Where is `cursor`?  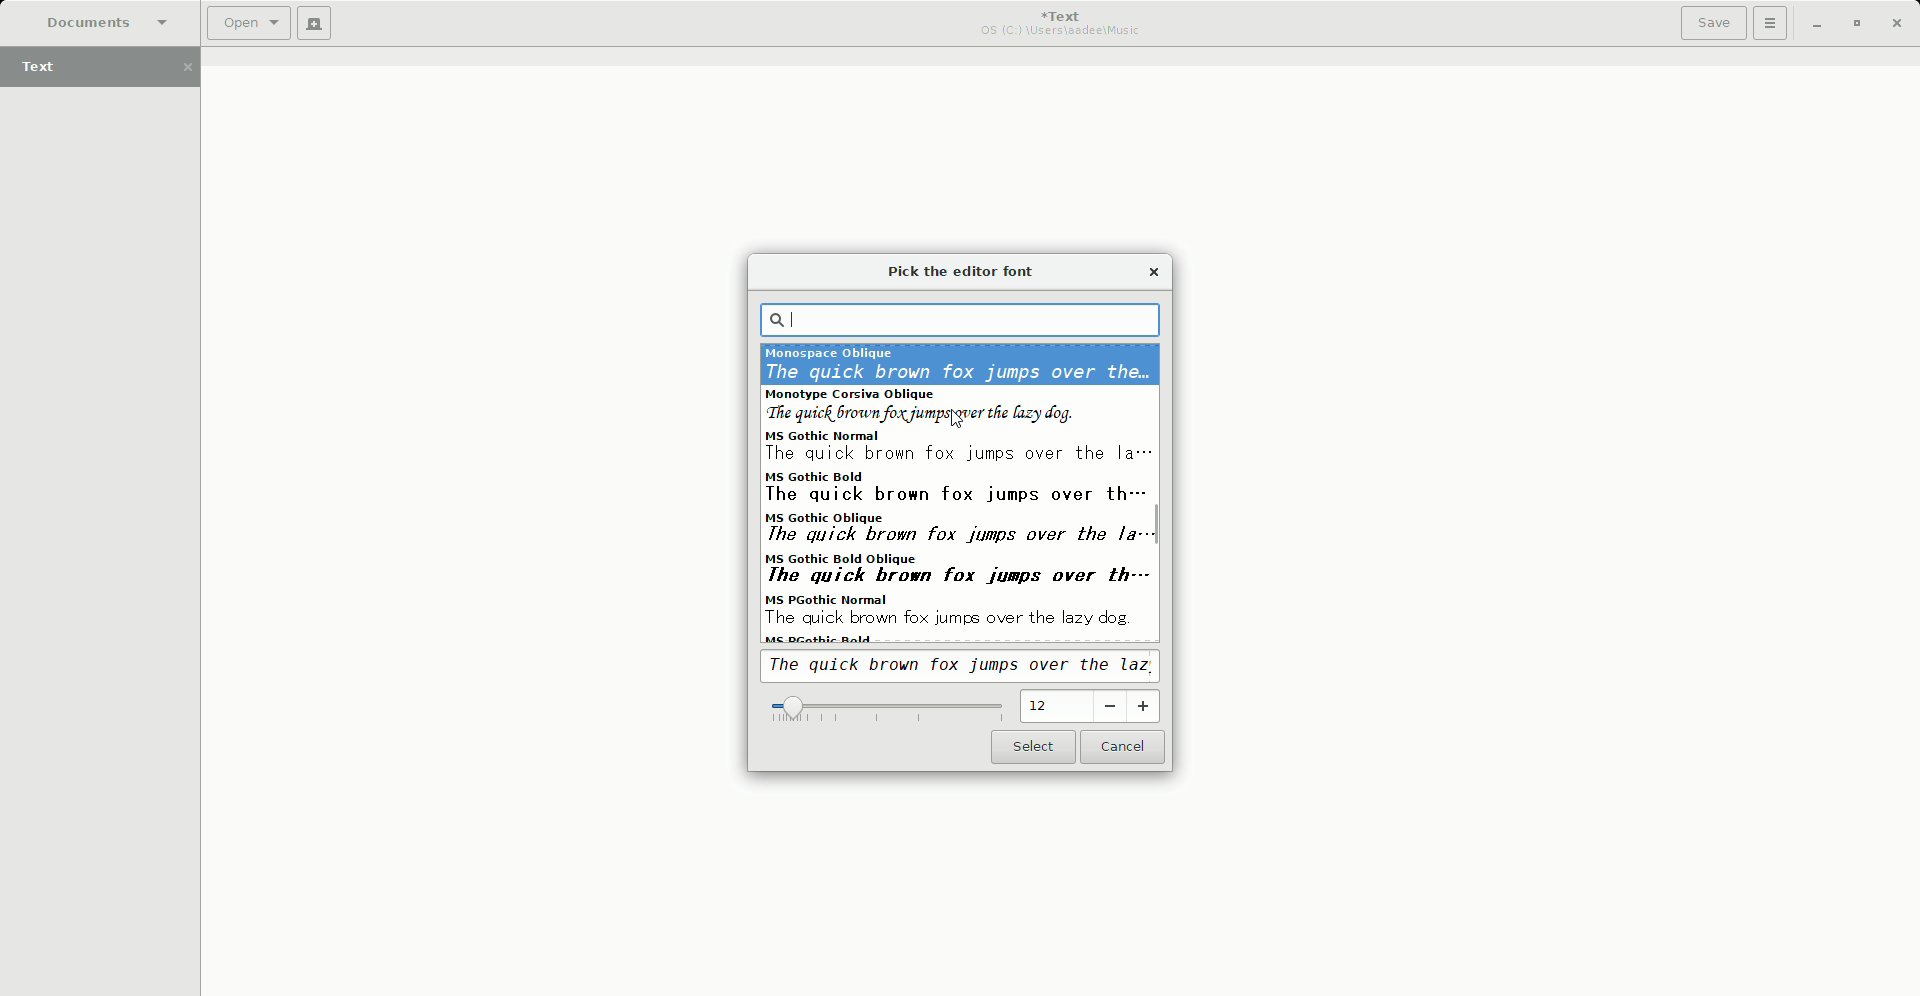
cursor is located at coordinates (960, 421).